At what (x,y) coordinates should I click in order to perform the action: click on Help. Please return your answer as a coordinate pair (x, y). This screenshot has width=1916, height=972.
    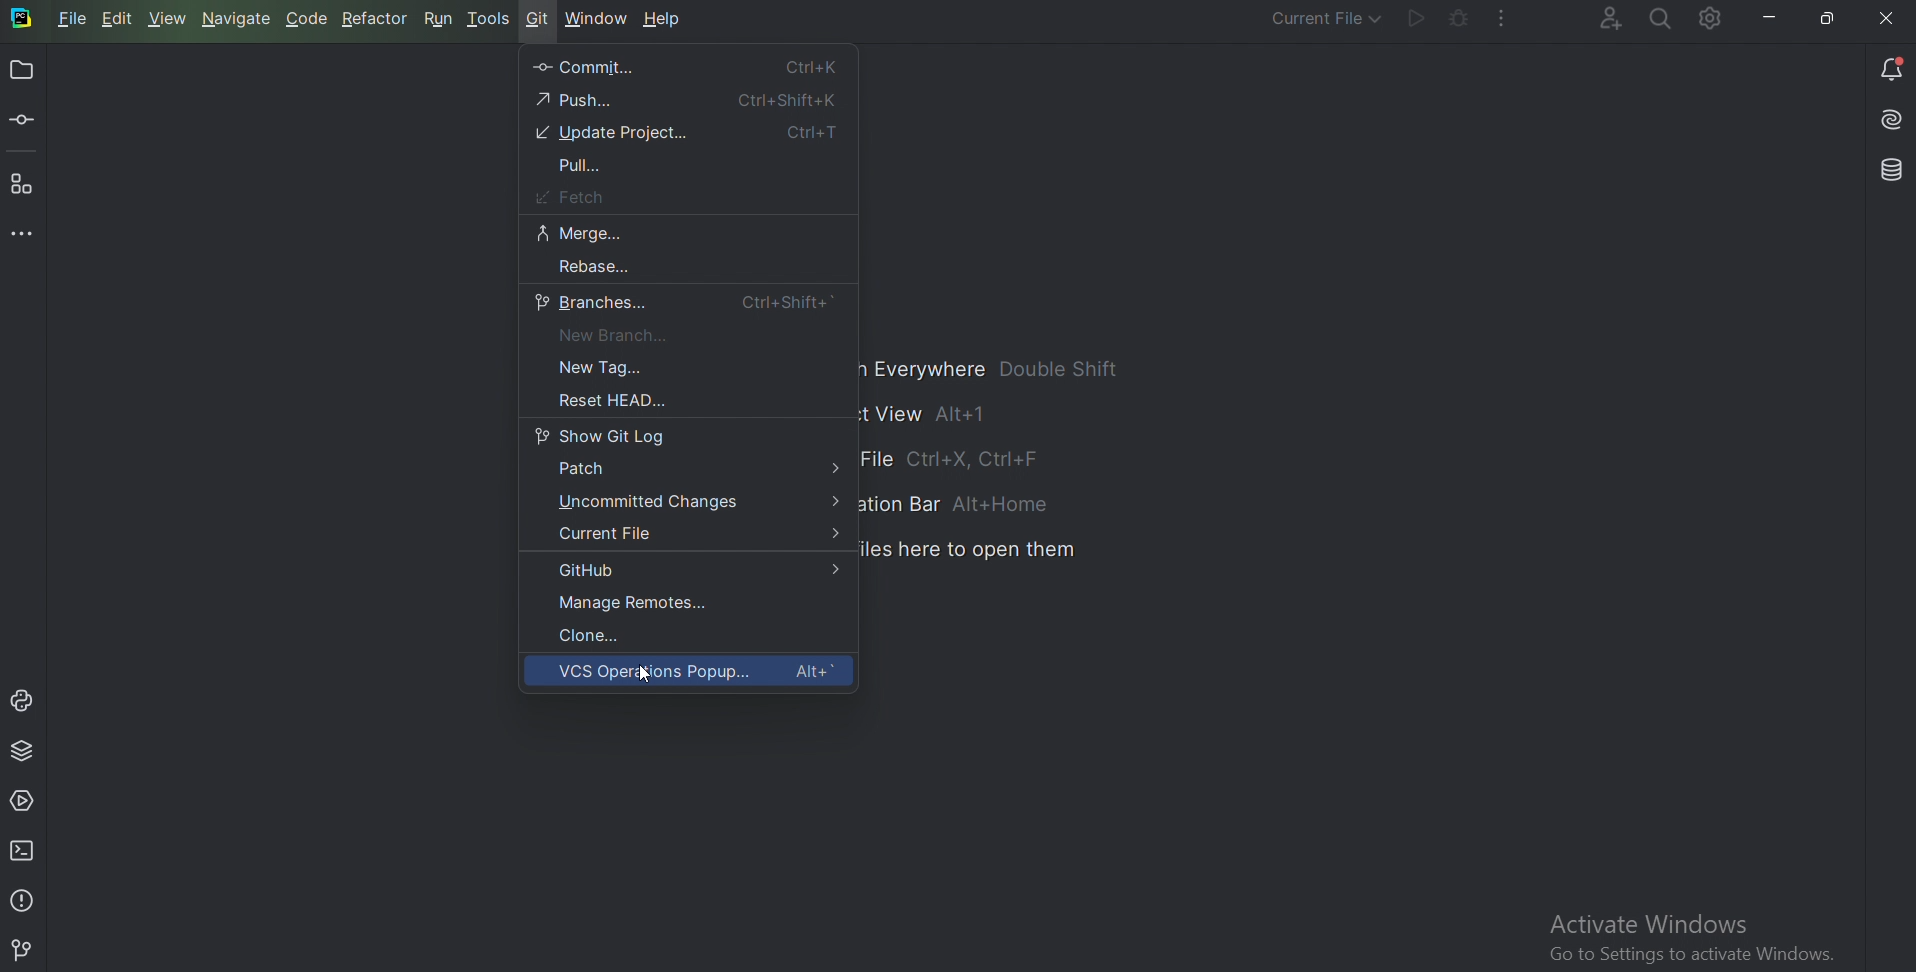
    Looking at the image, I should click on (666, 21).